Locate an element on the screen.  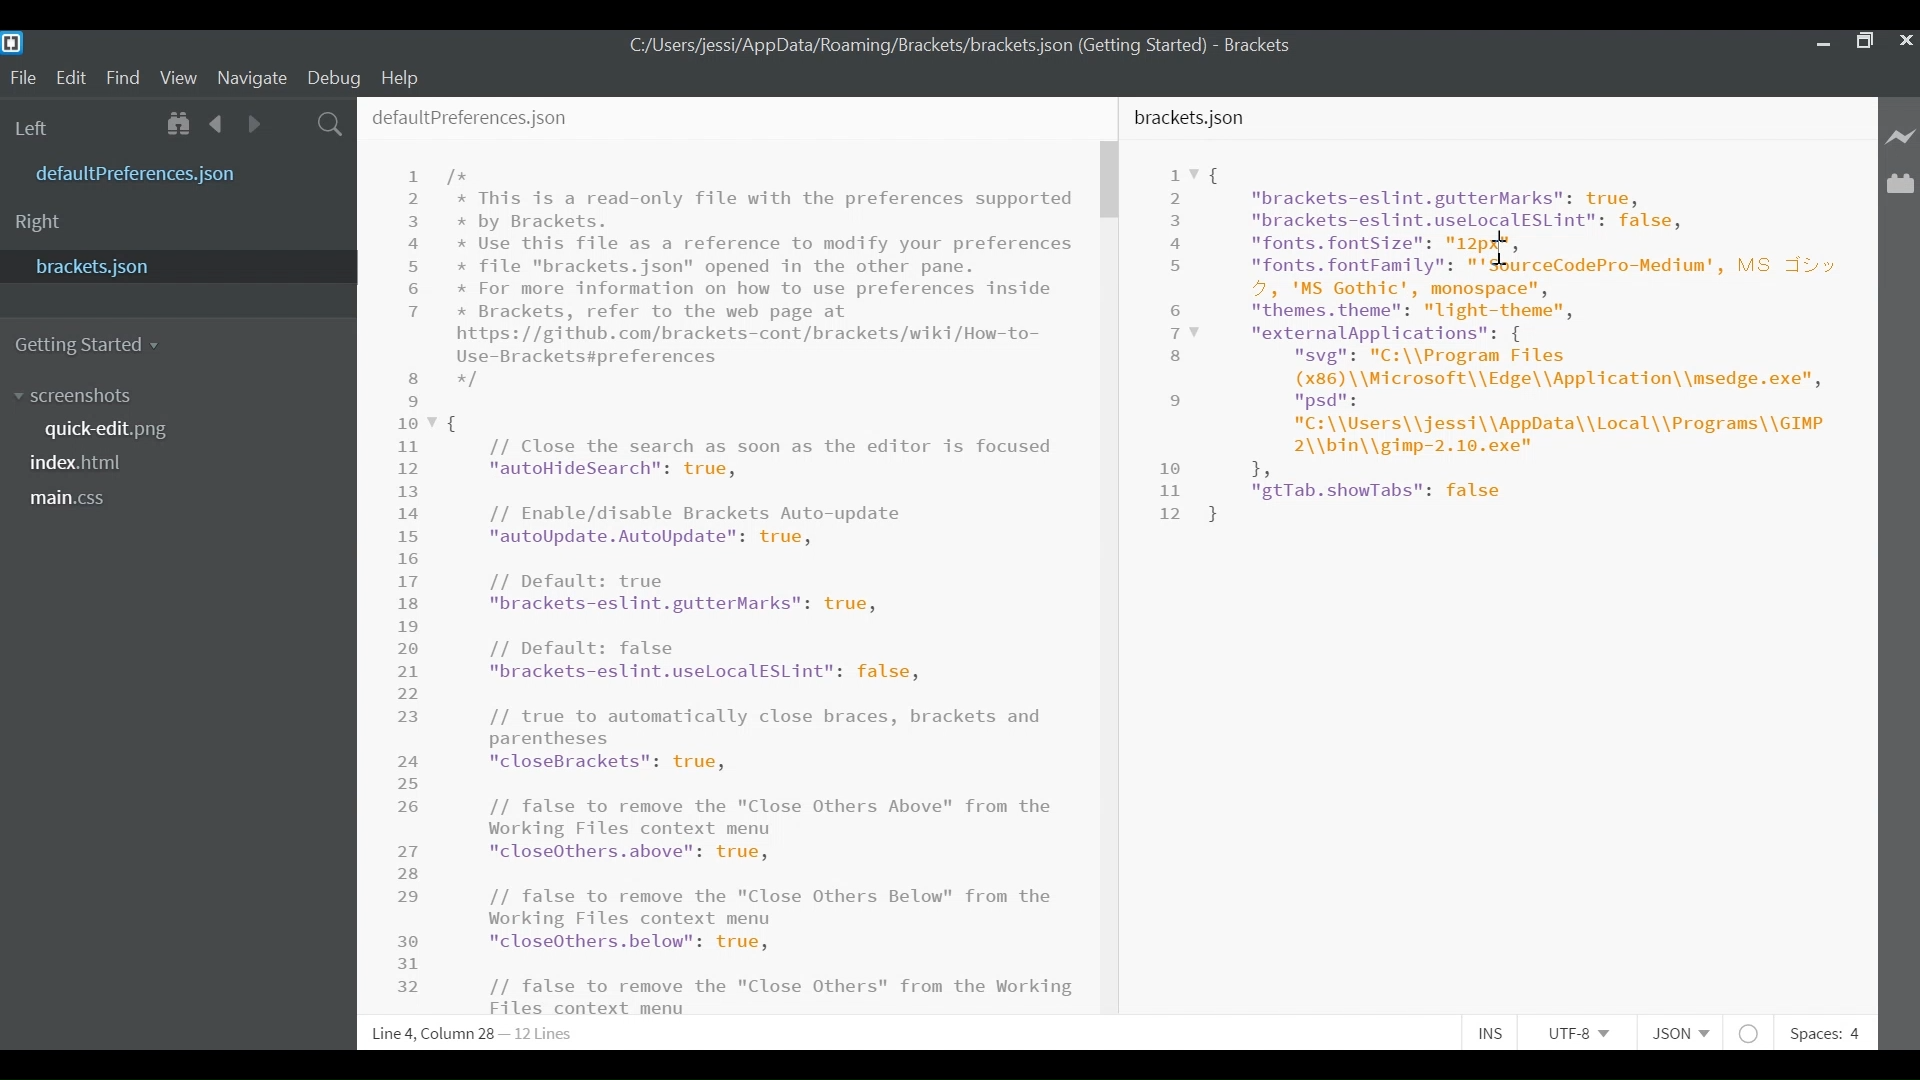
Code Editor for Bracket software overview. is located at coordinates (1538, 345).